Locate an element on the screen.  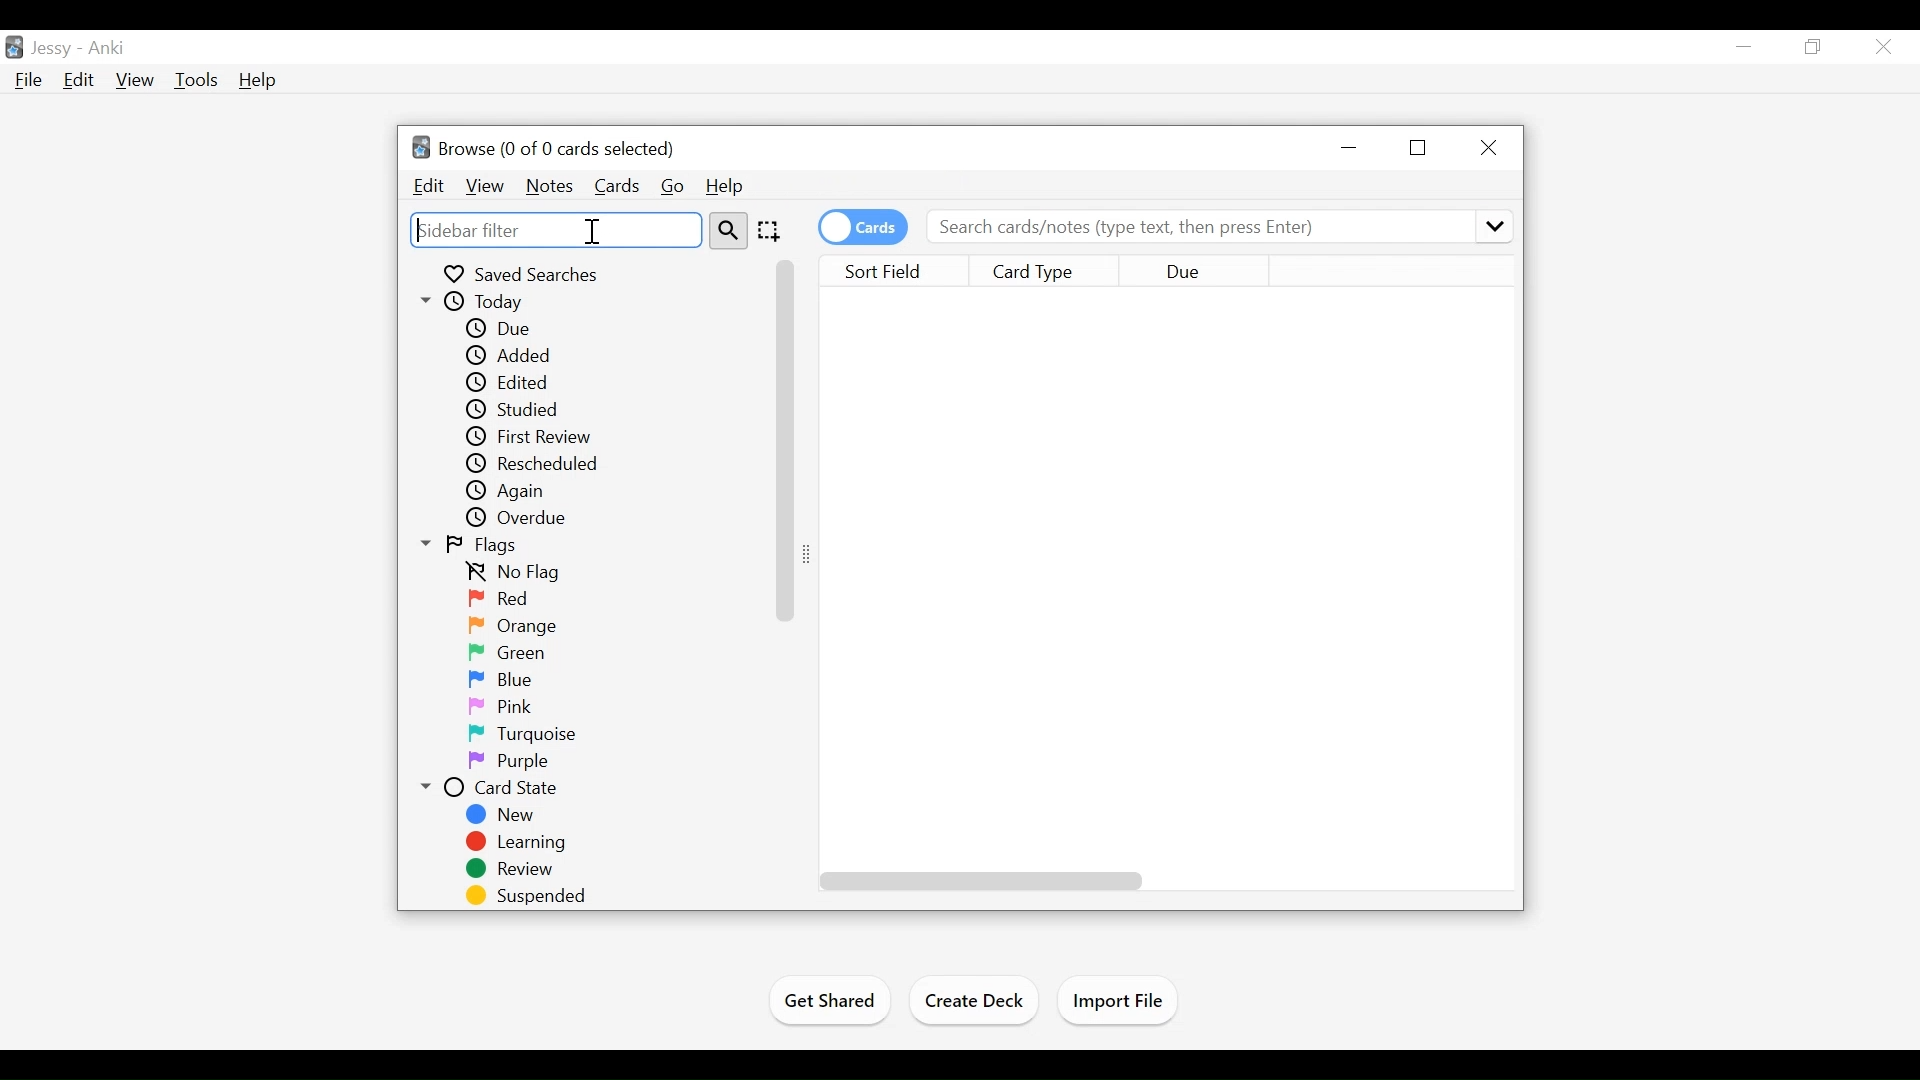
minimize is located at coordinates (1745, 46).